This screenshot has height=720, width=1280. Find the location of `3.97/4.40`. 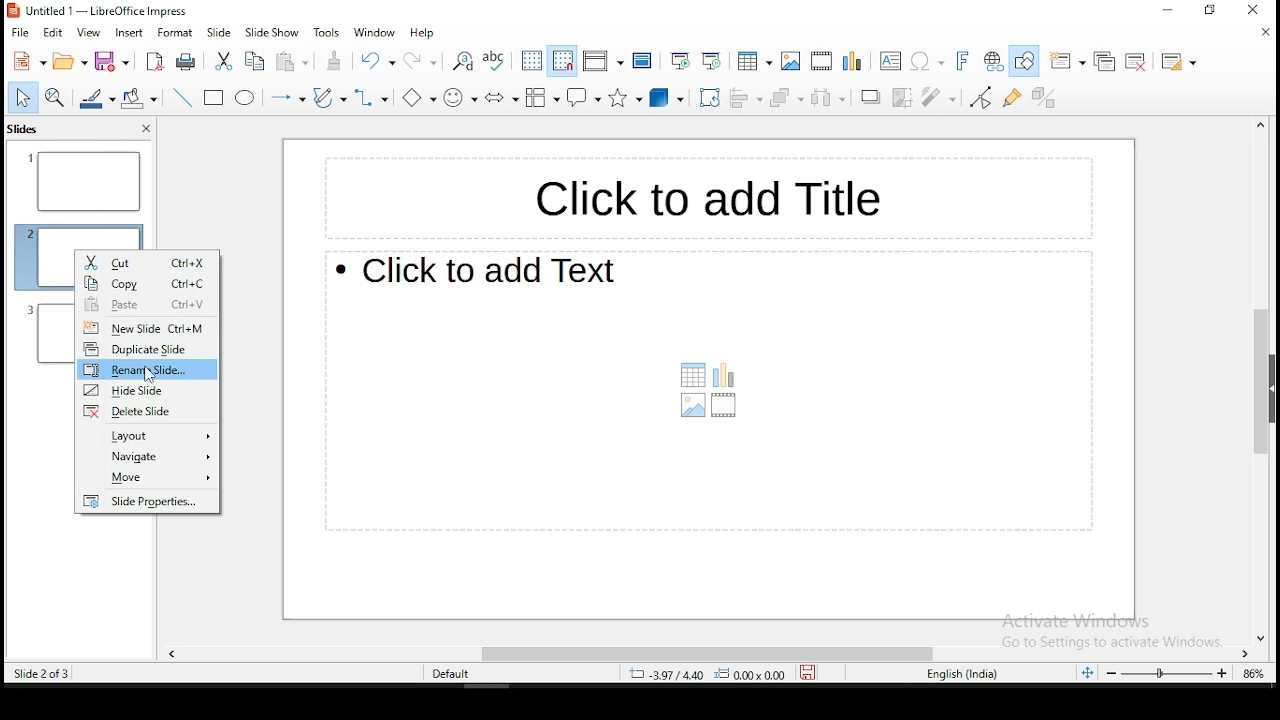

3.97/4.40 is located at coordinates (670, 674).